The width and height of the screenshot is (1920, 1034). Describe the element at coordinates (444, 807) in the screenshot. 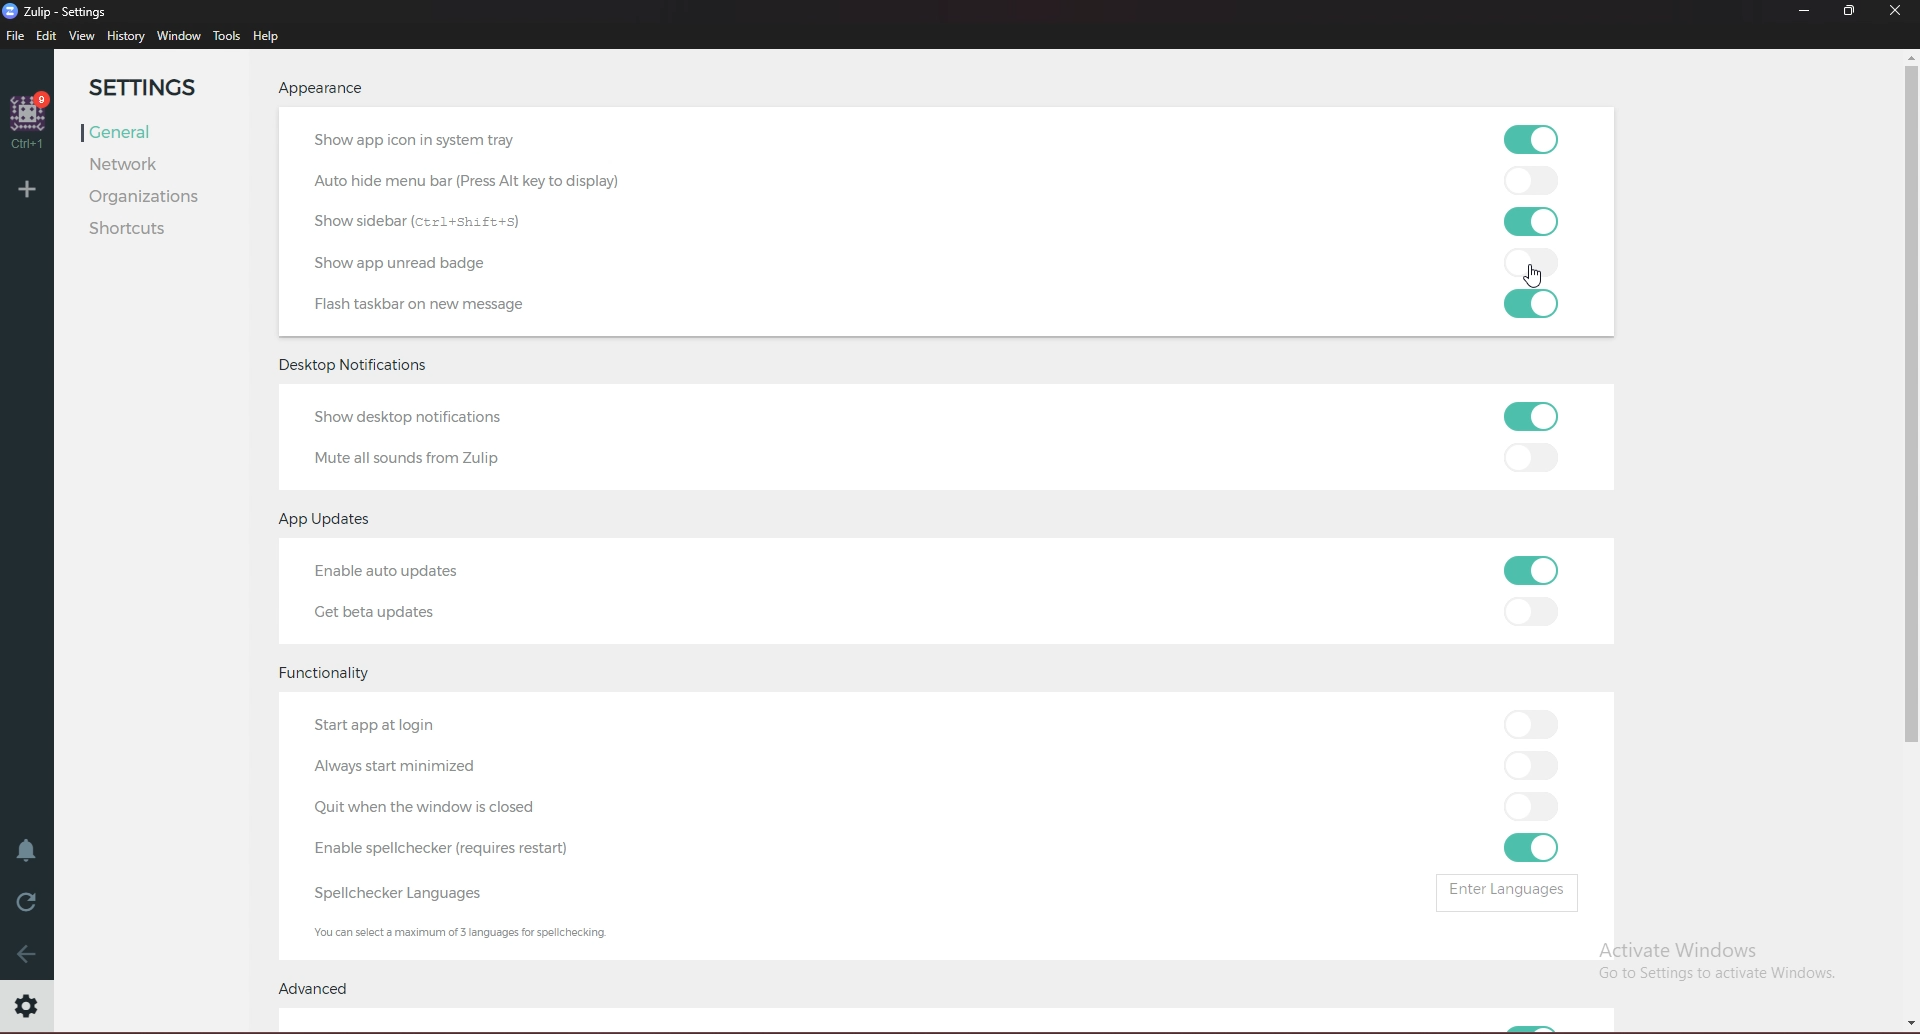

I see `Quit when the window is closed` at that location.